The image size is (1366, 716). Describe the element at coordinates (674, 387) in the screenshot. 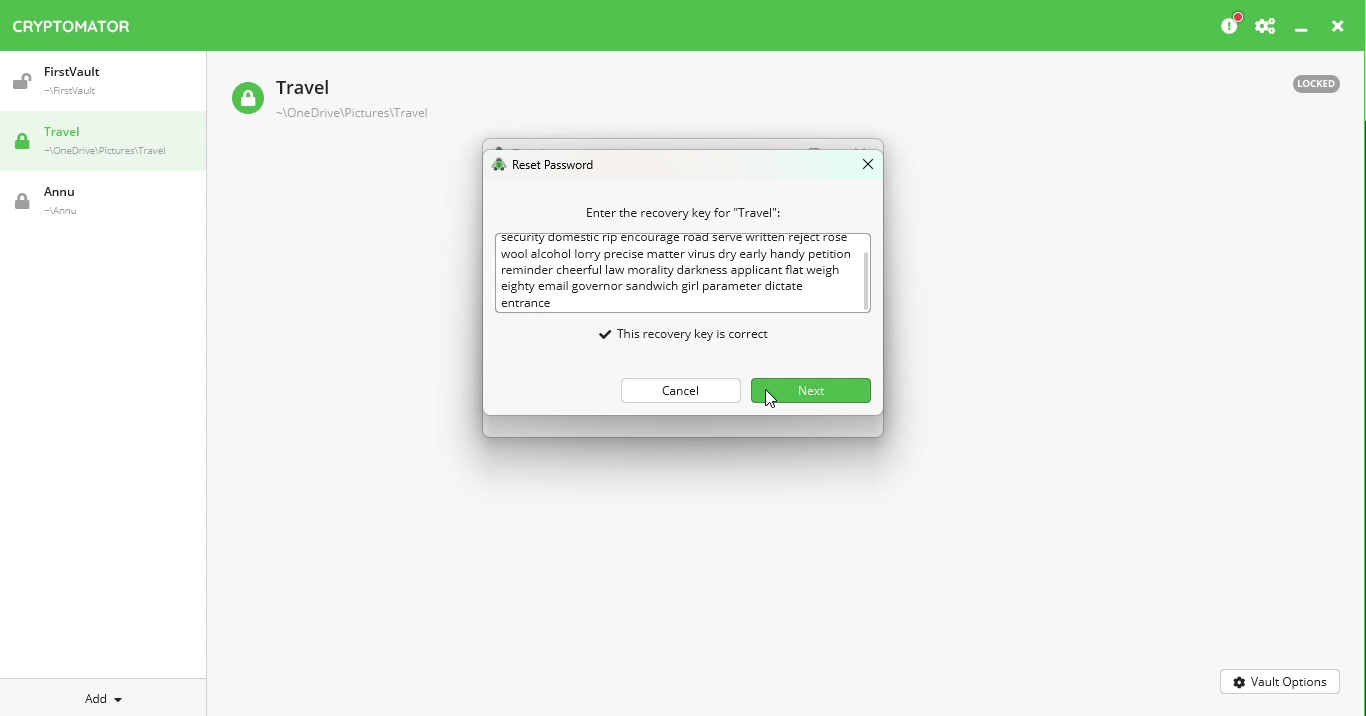

I see `Cancel` at that location.